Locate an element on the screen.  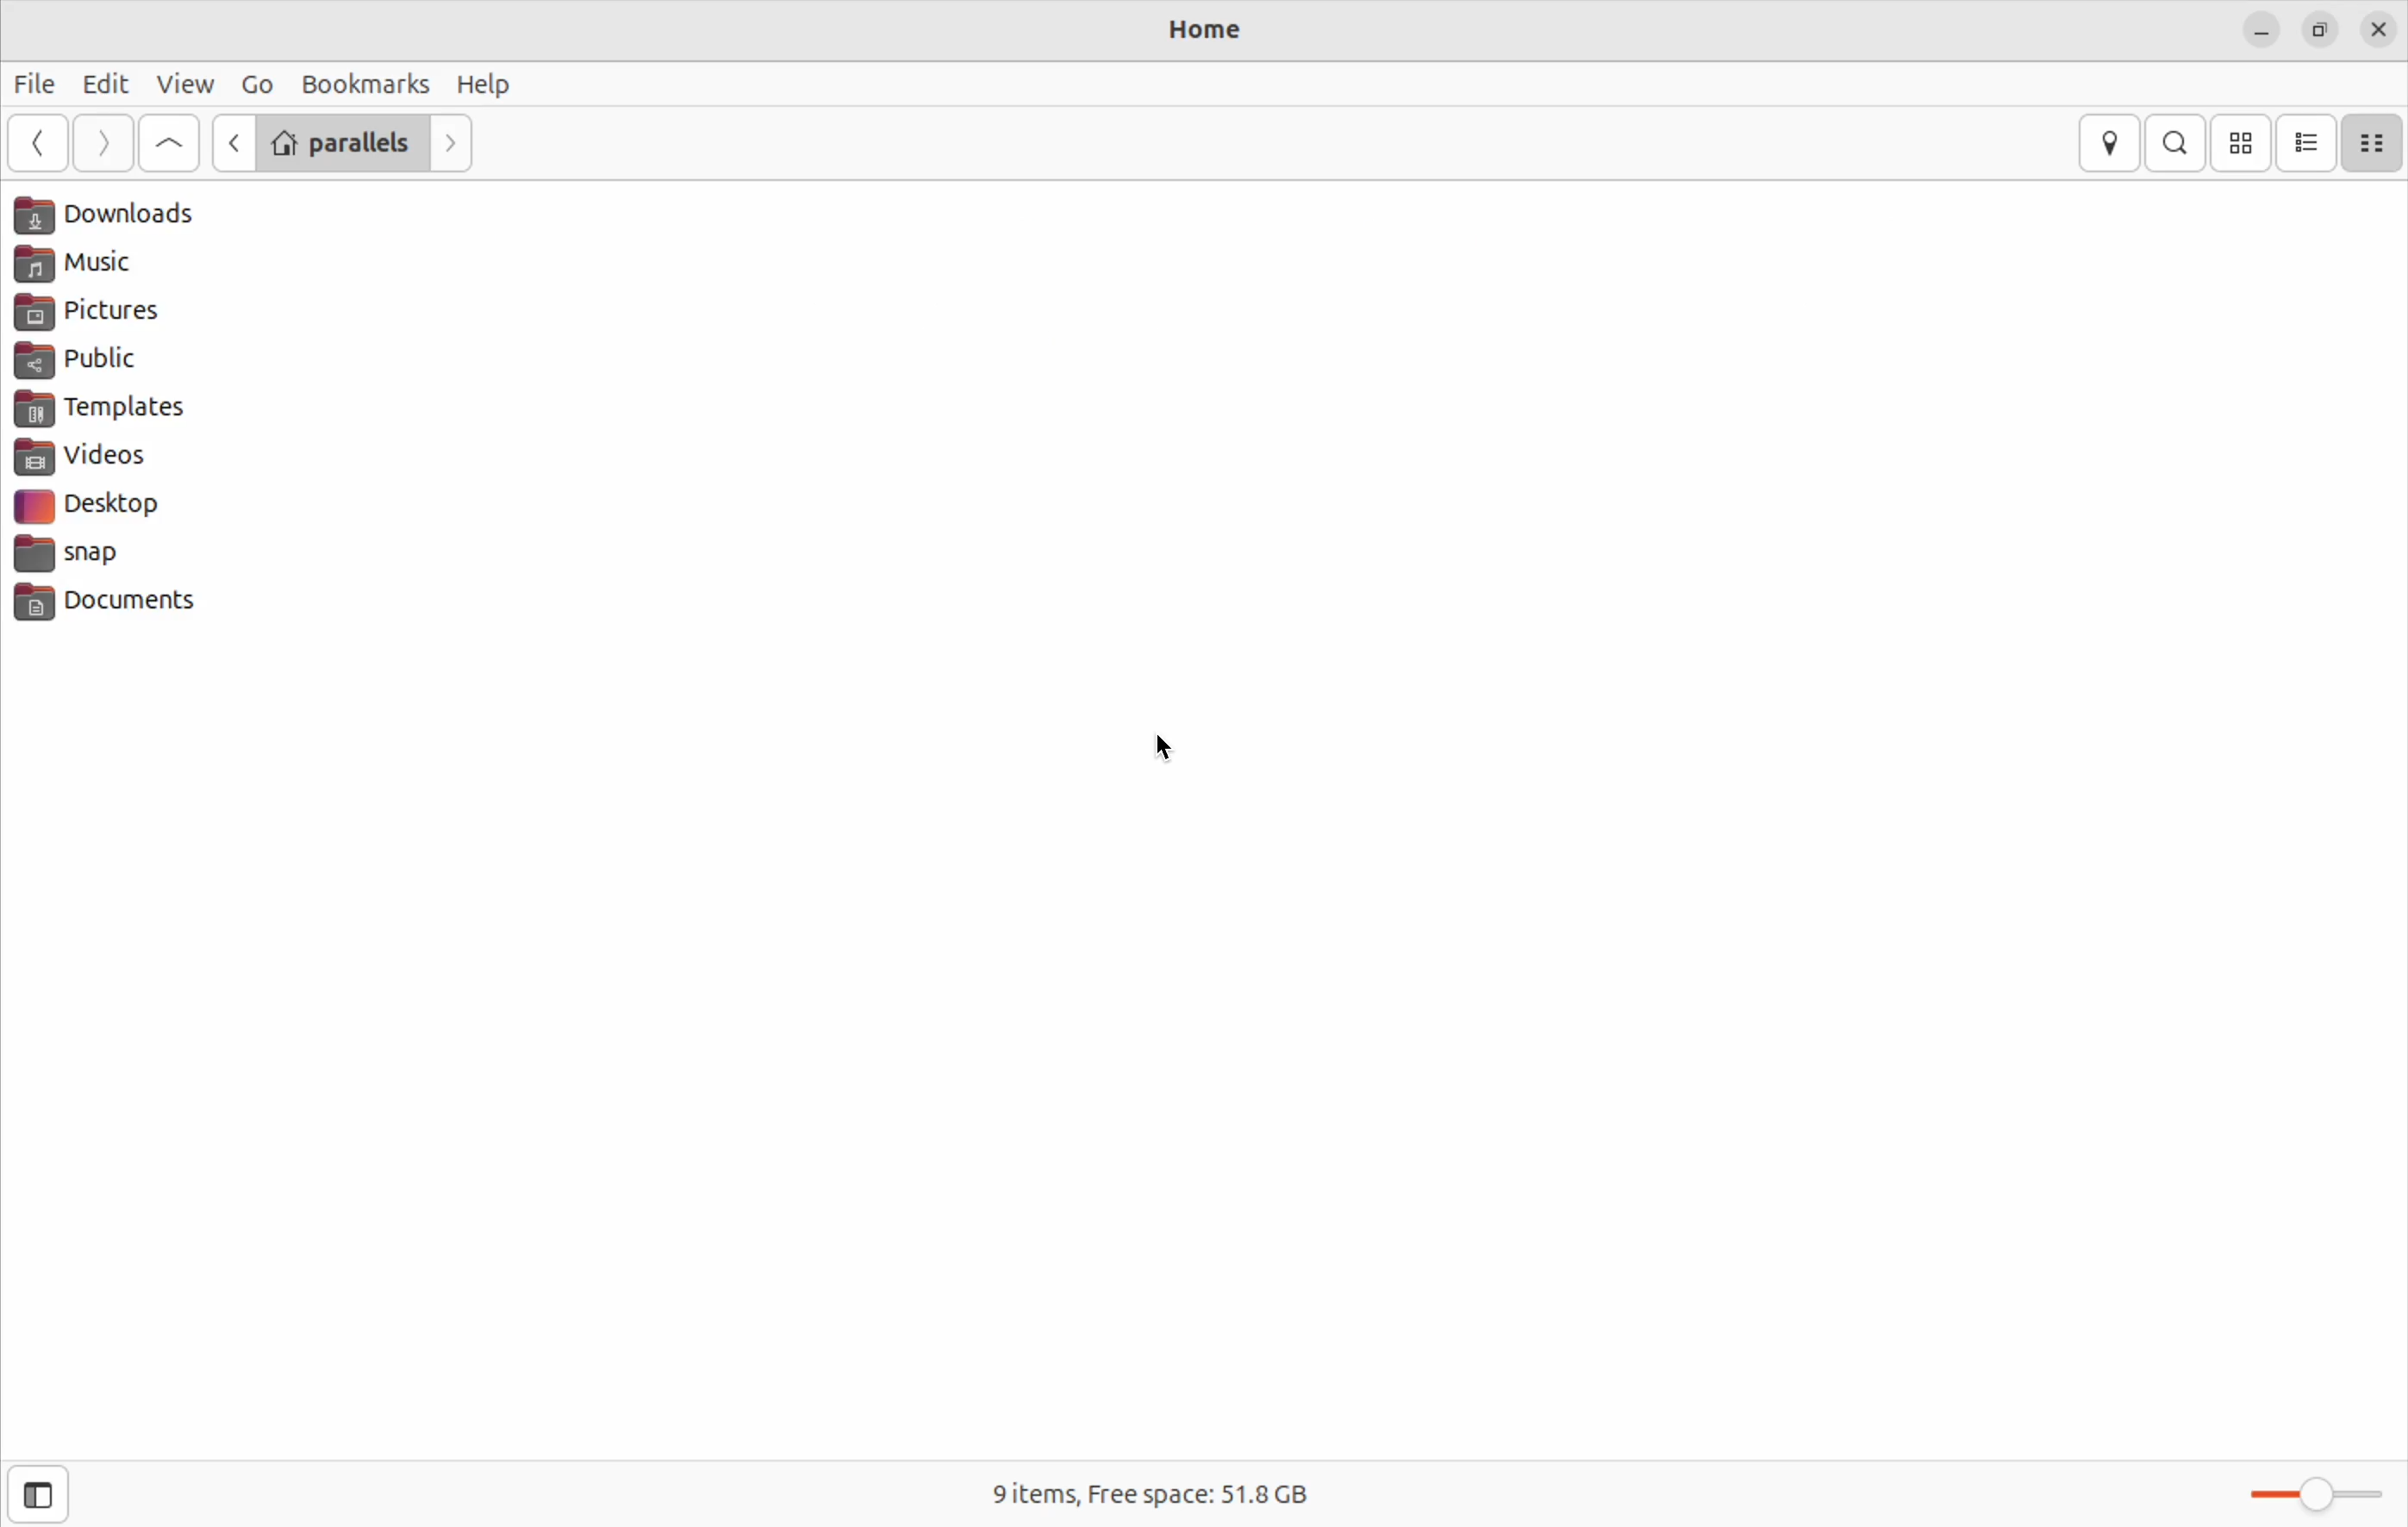
Go next is located at coordinates (106, 144).